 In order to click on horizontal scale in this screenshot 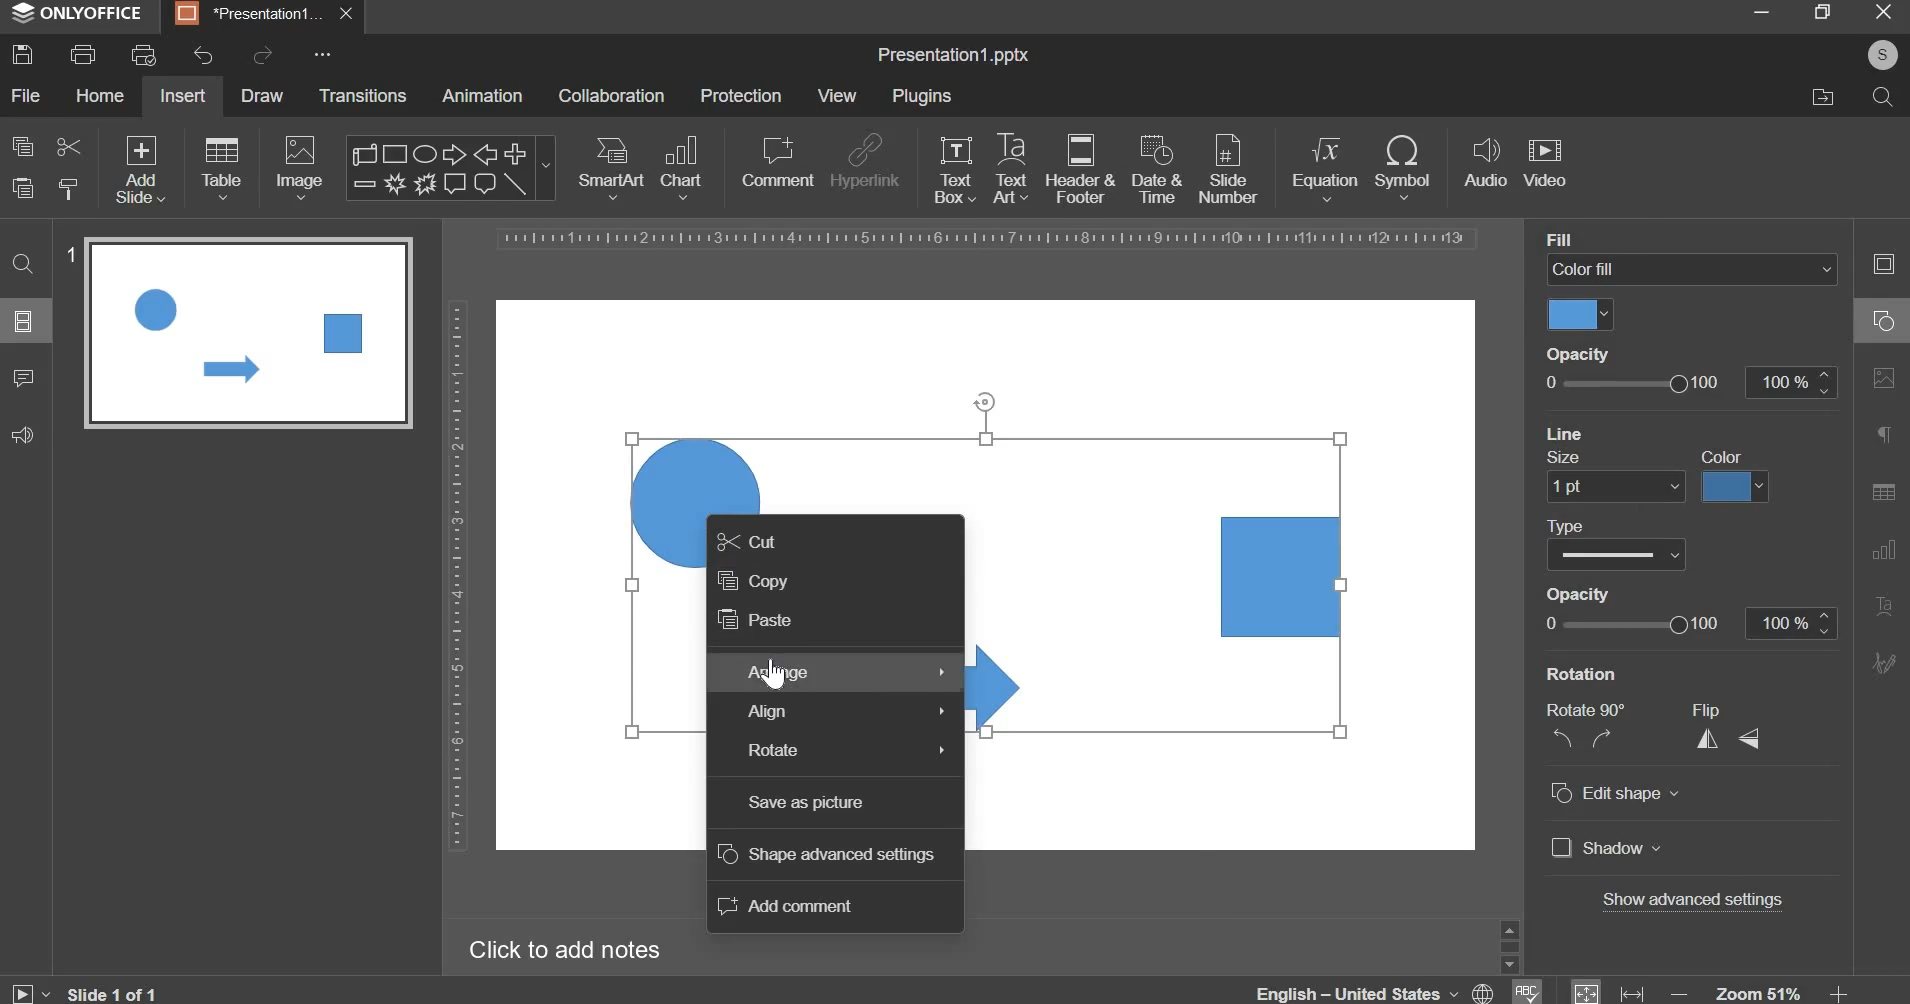, I will do `click(989, 239)`.